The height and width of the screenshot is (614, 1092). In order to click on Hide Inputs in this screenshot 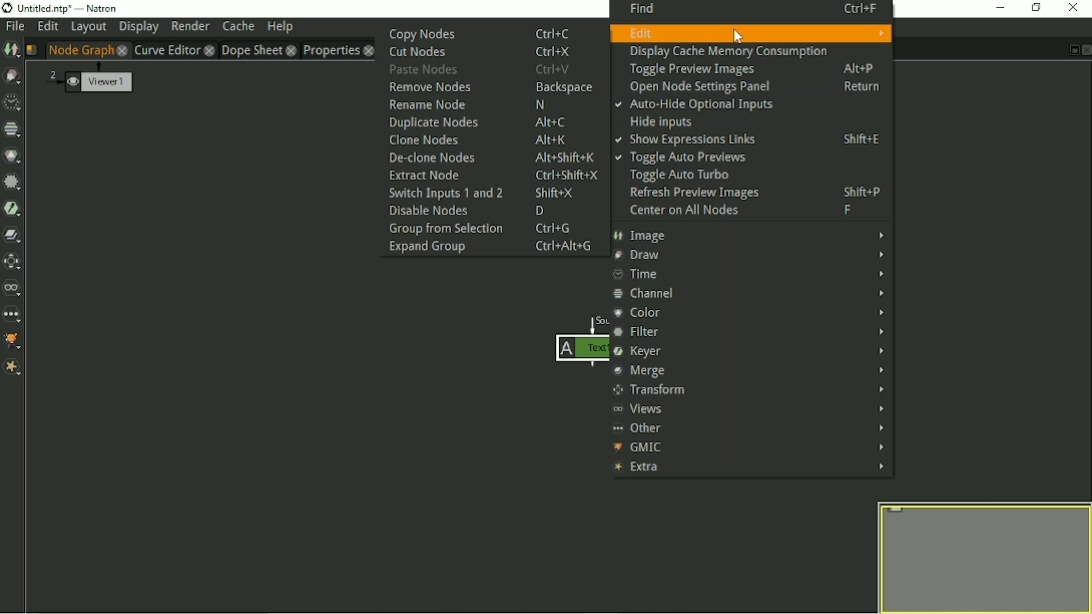, I will do `click(662, 122)`.